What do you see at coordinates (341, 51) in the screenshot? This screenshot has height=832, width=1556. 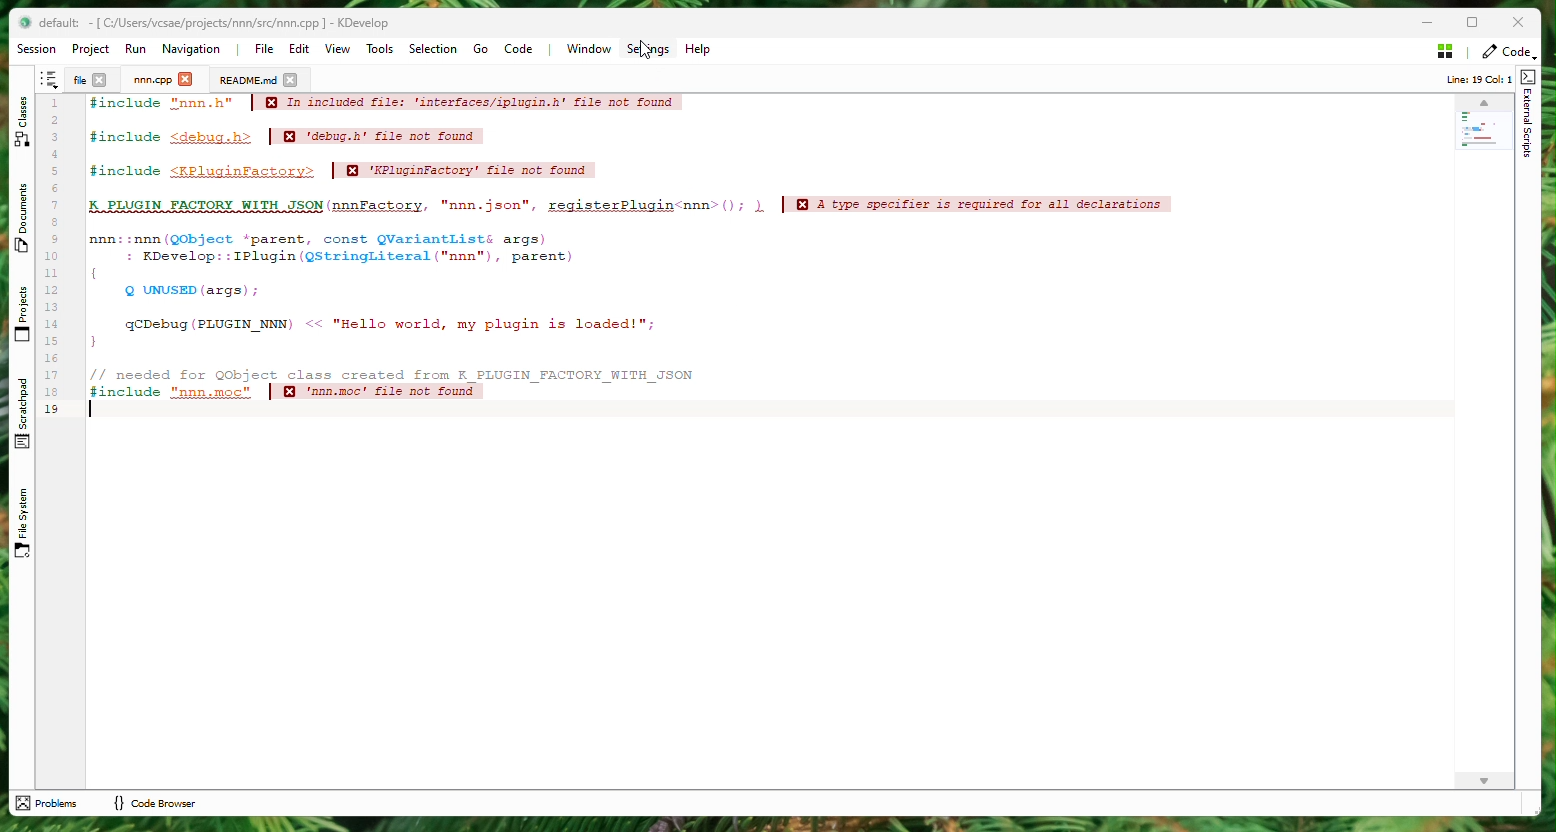 I see `View` at bounding box center [341, 51].